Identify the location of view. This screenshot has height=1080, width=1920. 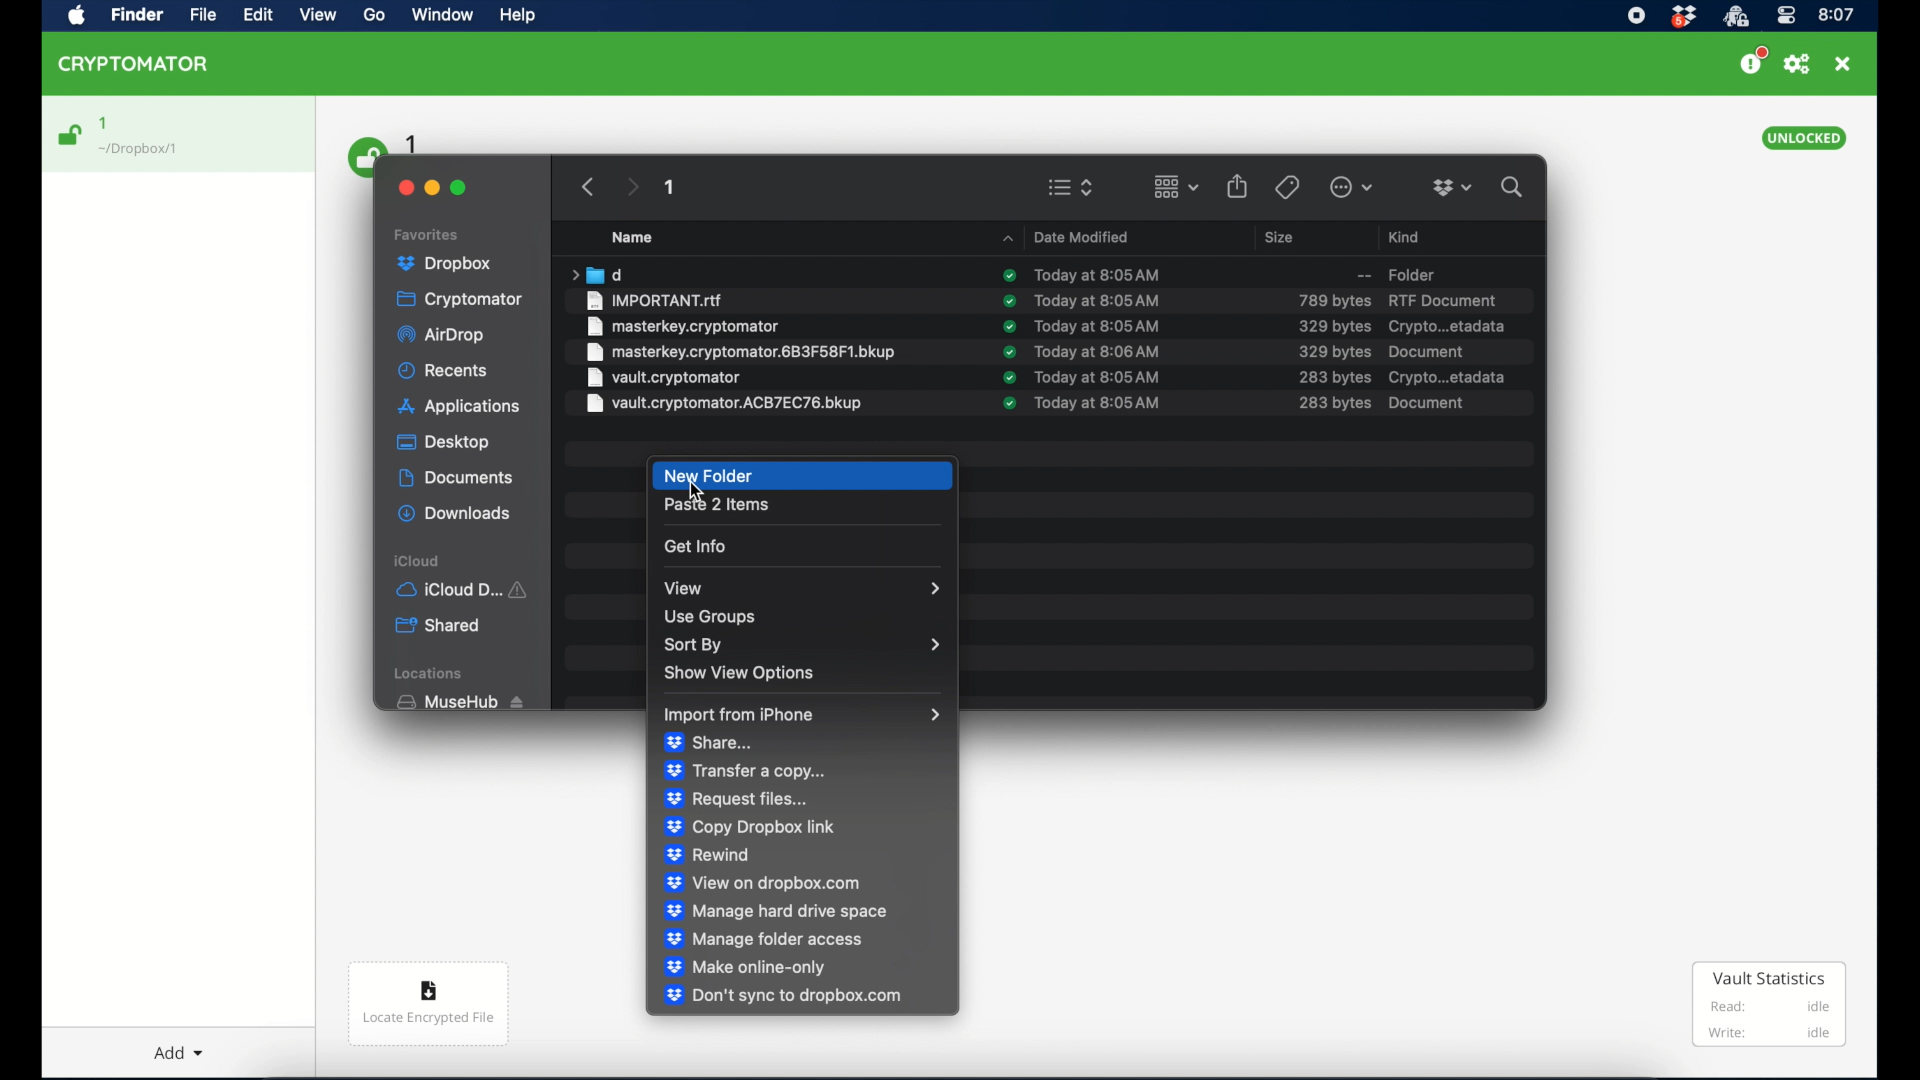
(764, 883).